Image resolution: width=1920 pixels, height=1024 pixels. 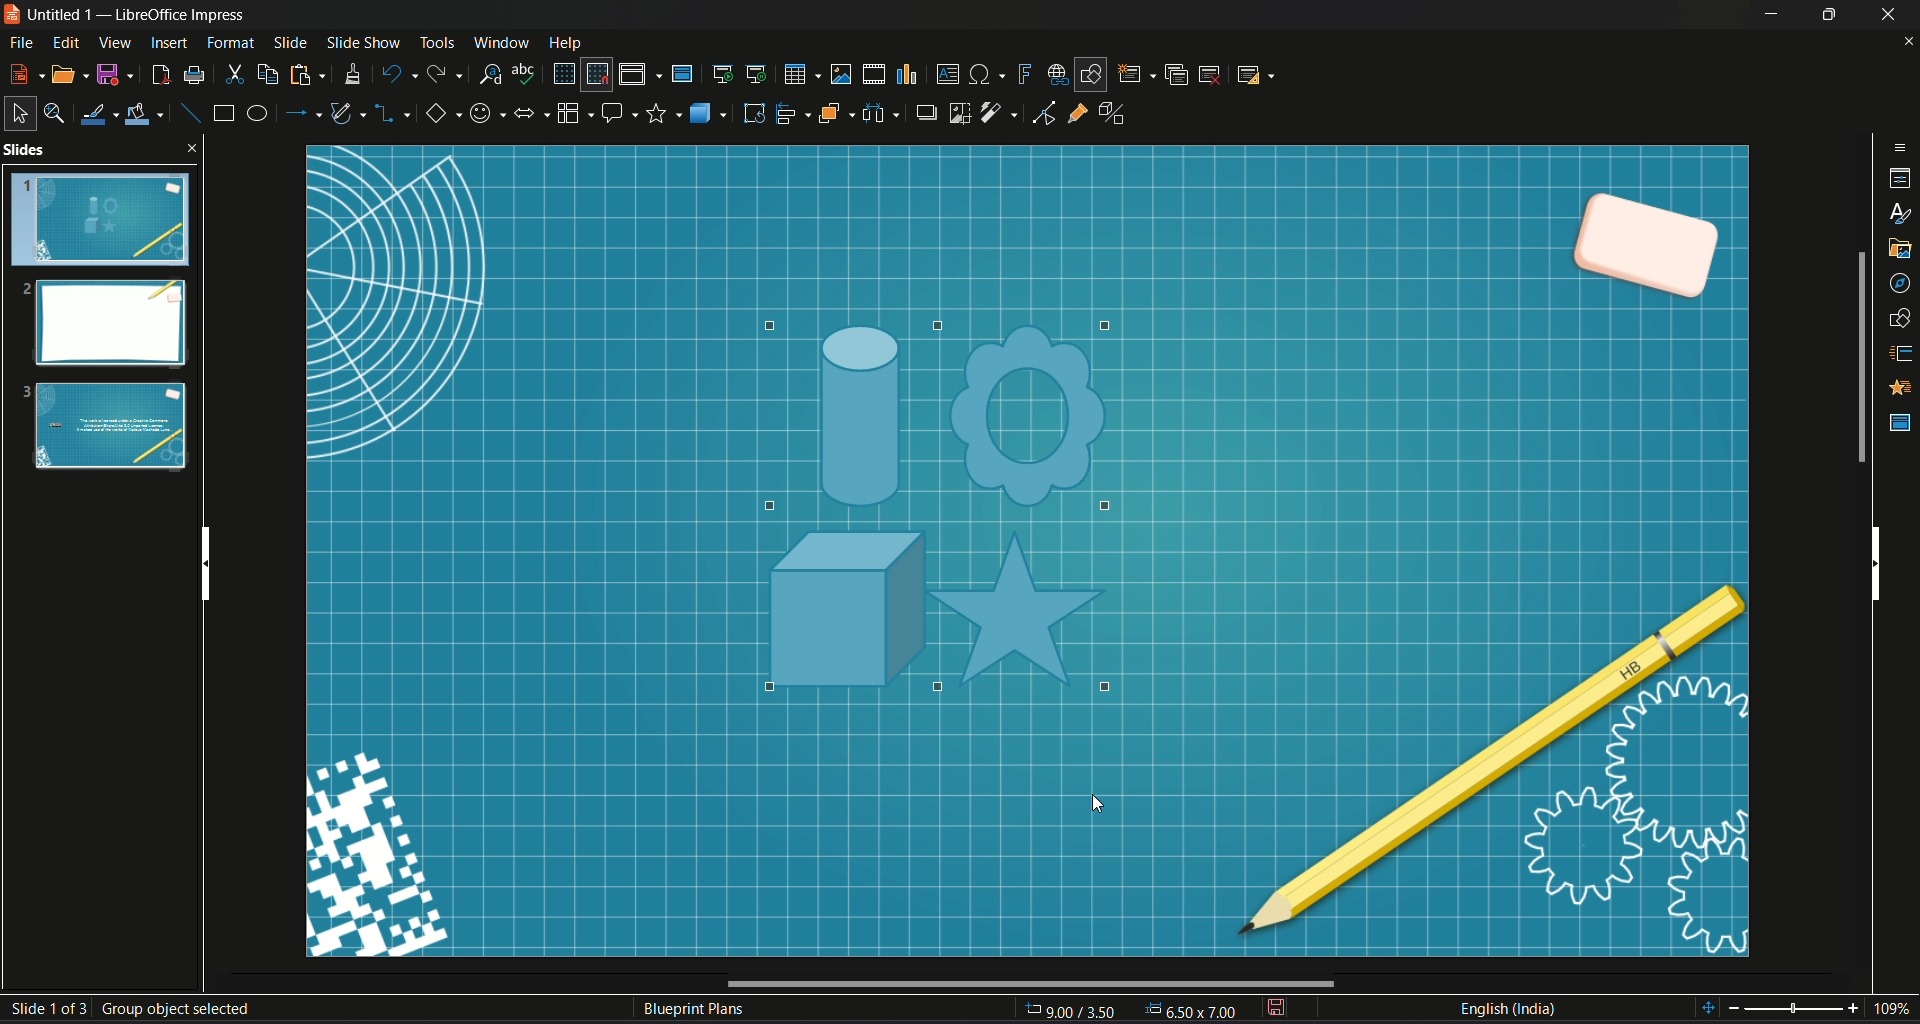 I want to click on export, so click(x=158, y=75).